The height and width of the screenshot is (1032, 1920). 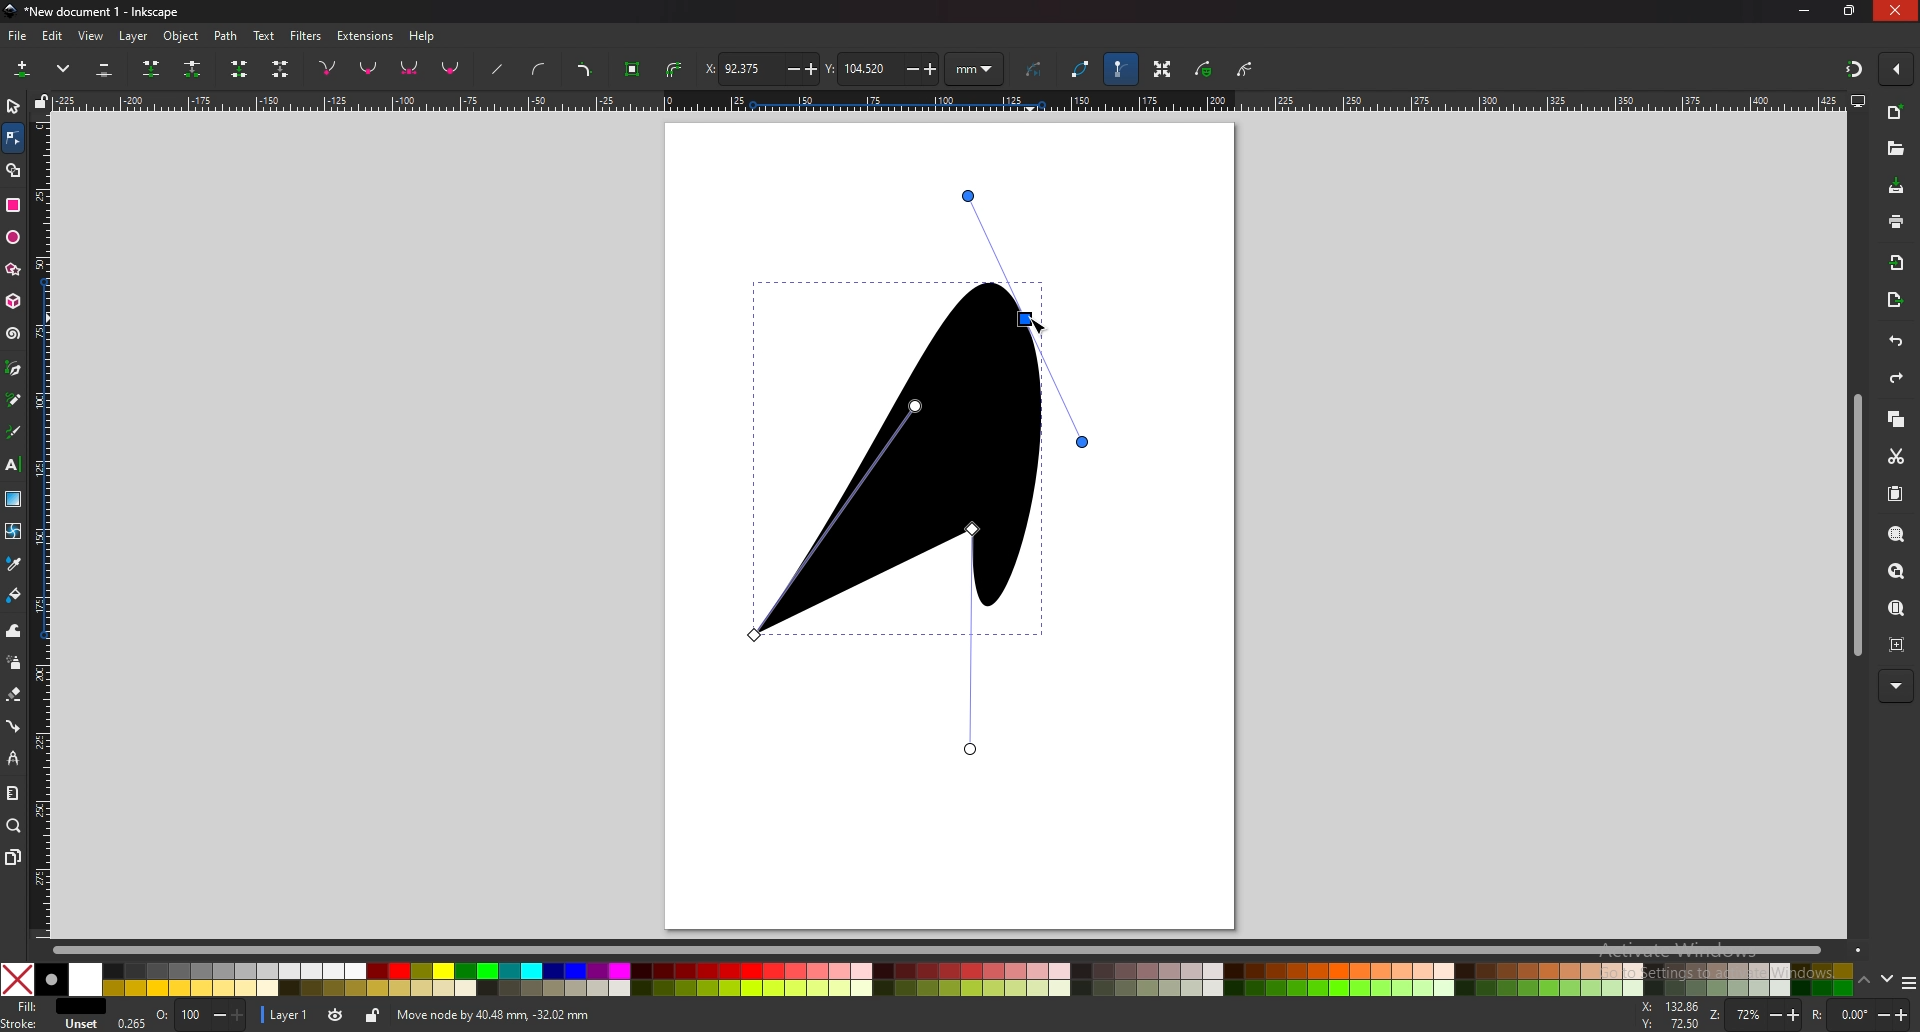 I want to click on path, so click(x=227, y=37).